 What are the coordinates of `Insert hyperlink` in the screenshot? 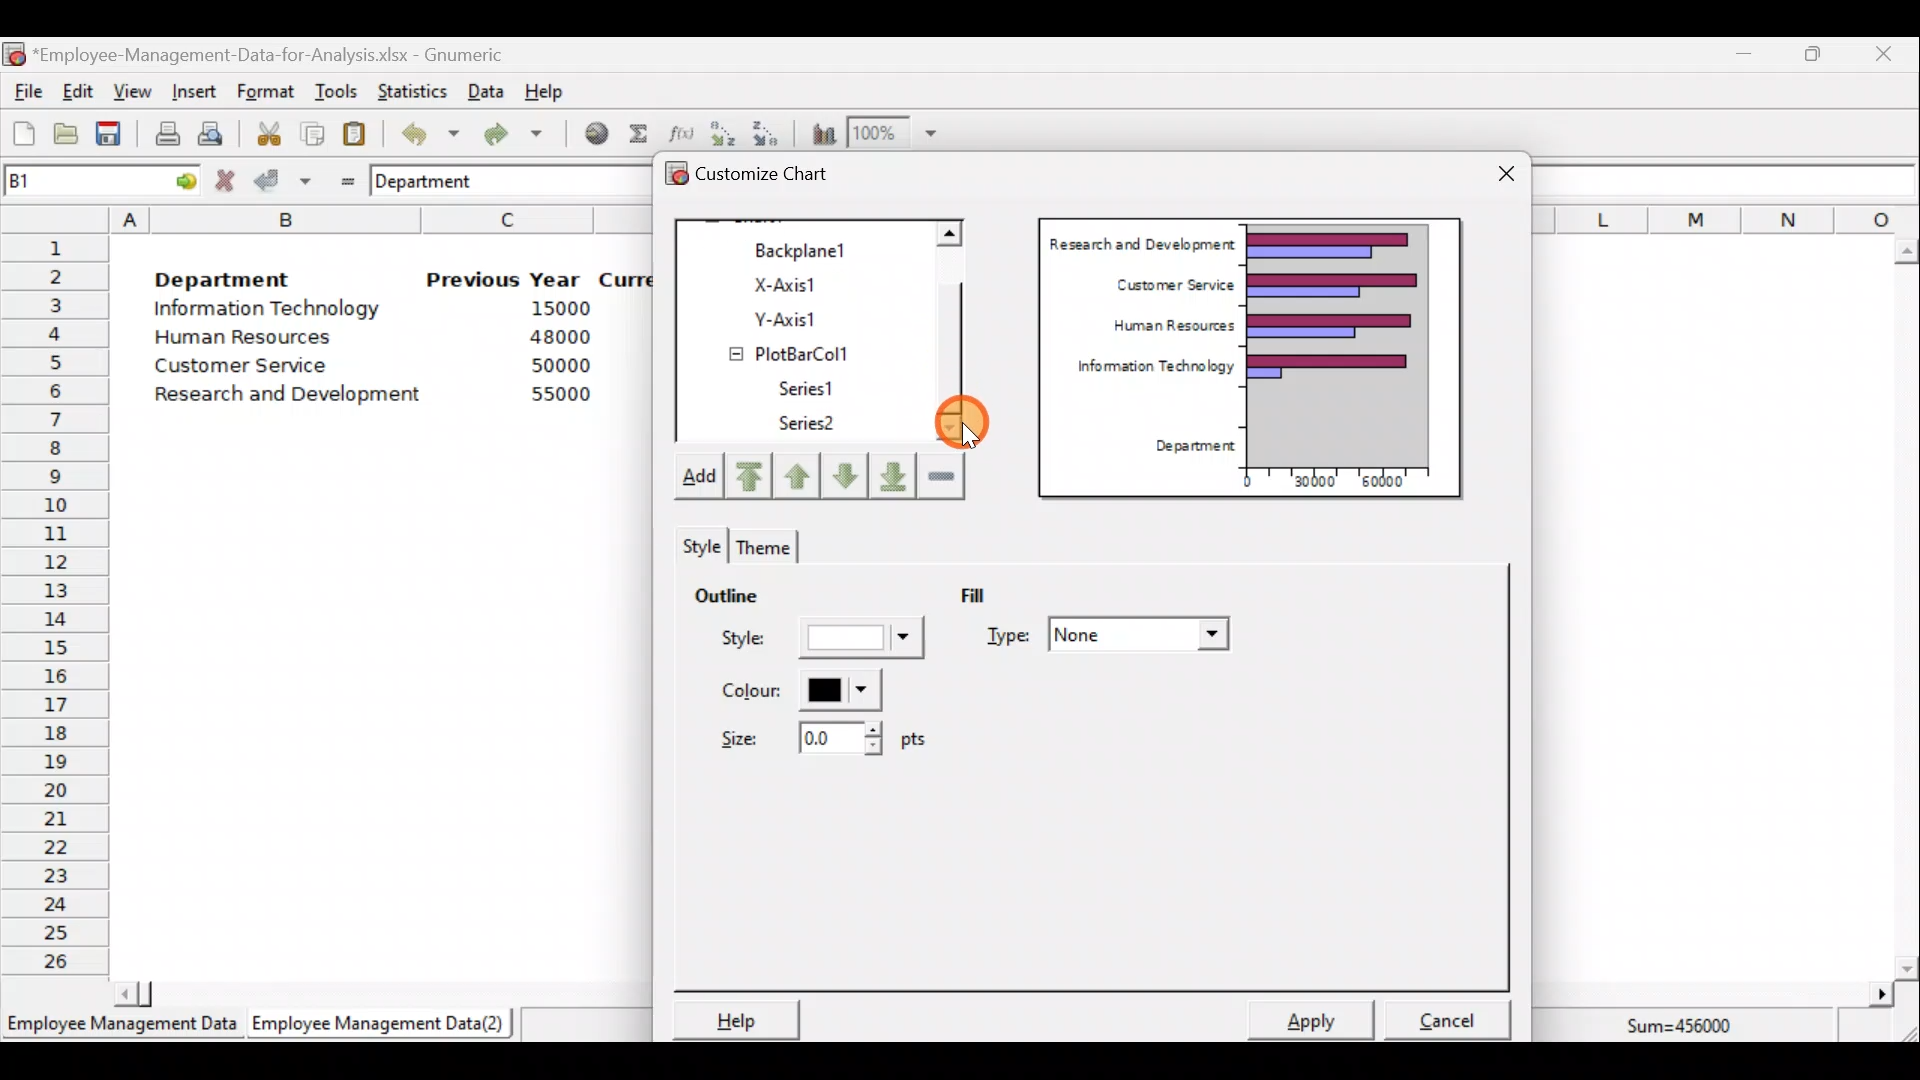 It's located at (589, 132).